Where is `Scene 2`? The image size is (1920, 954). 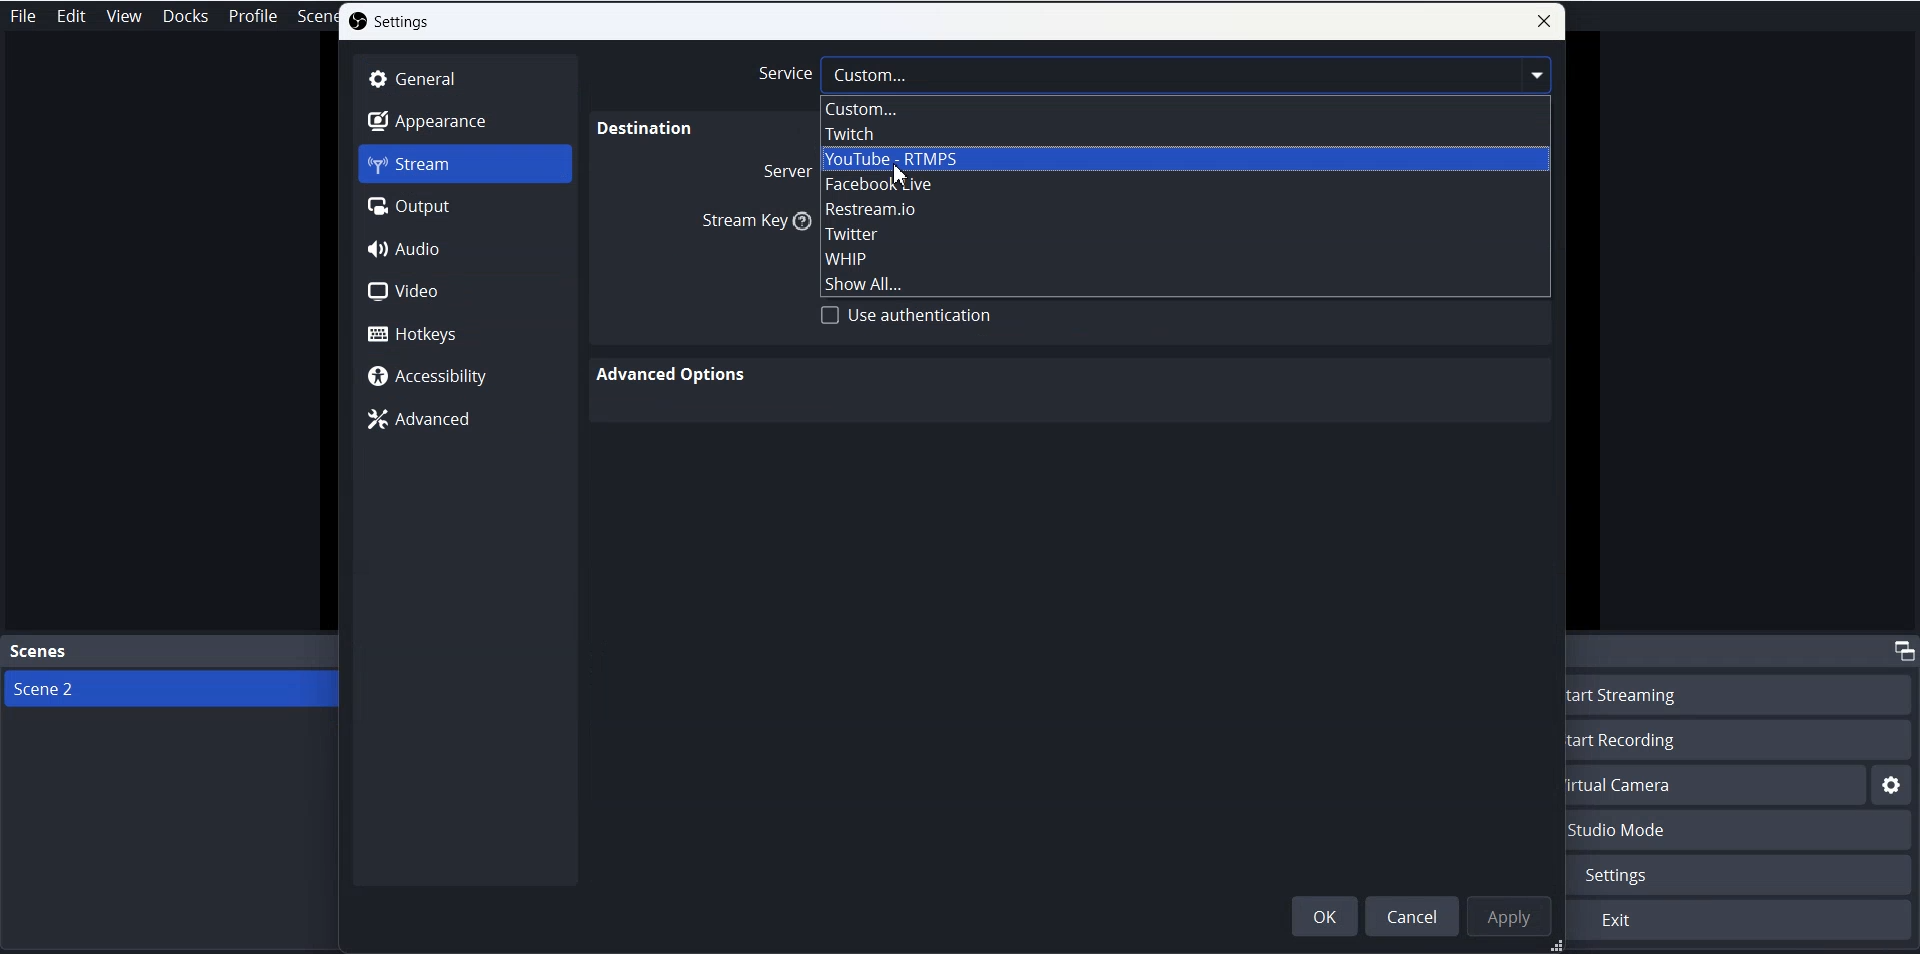 Scene 2 is located at coordinates (170, 688).